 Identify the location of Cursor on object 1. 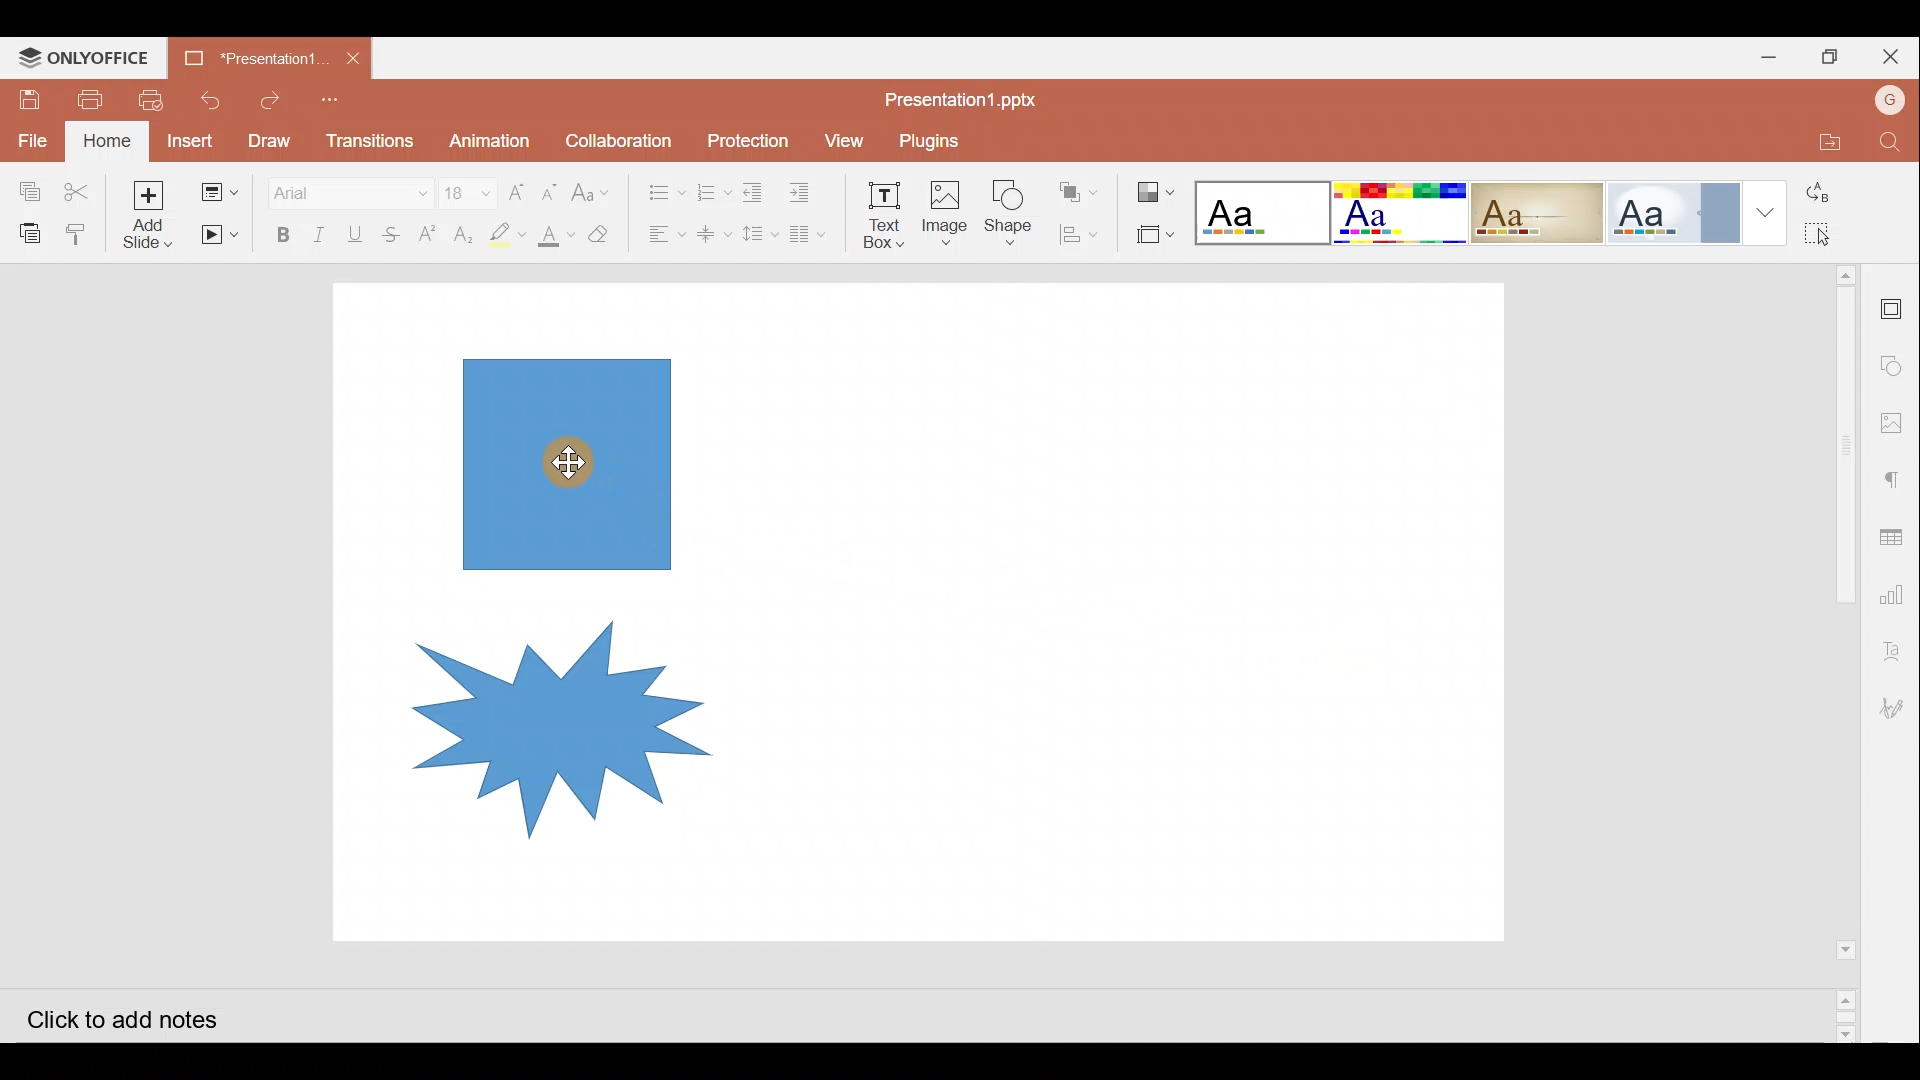
(569, 460).